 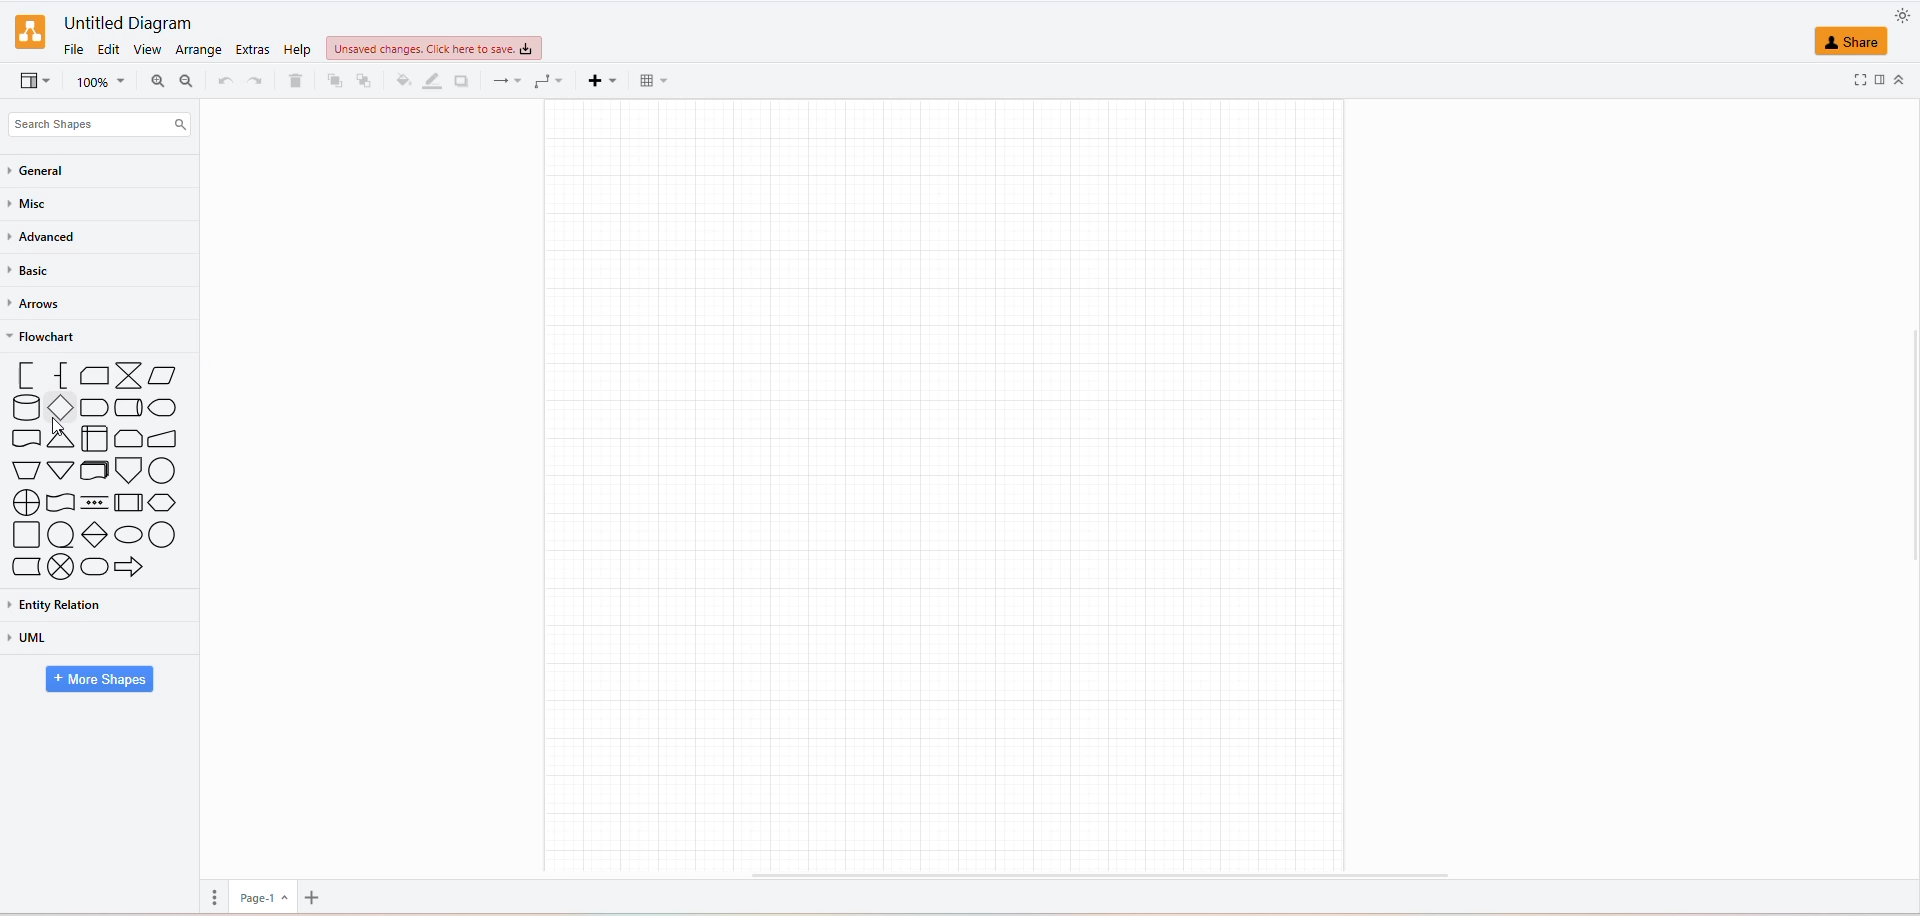 What do you see at coordinates (204, 48) in the screenshot?
I see `` at bounding box center [204, 48].